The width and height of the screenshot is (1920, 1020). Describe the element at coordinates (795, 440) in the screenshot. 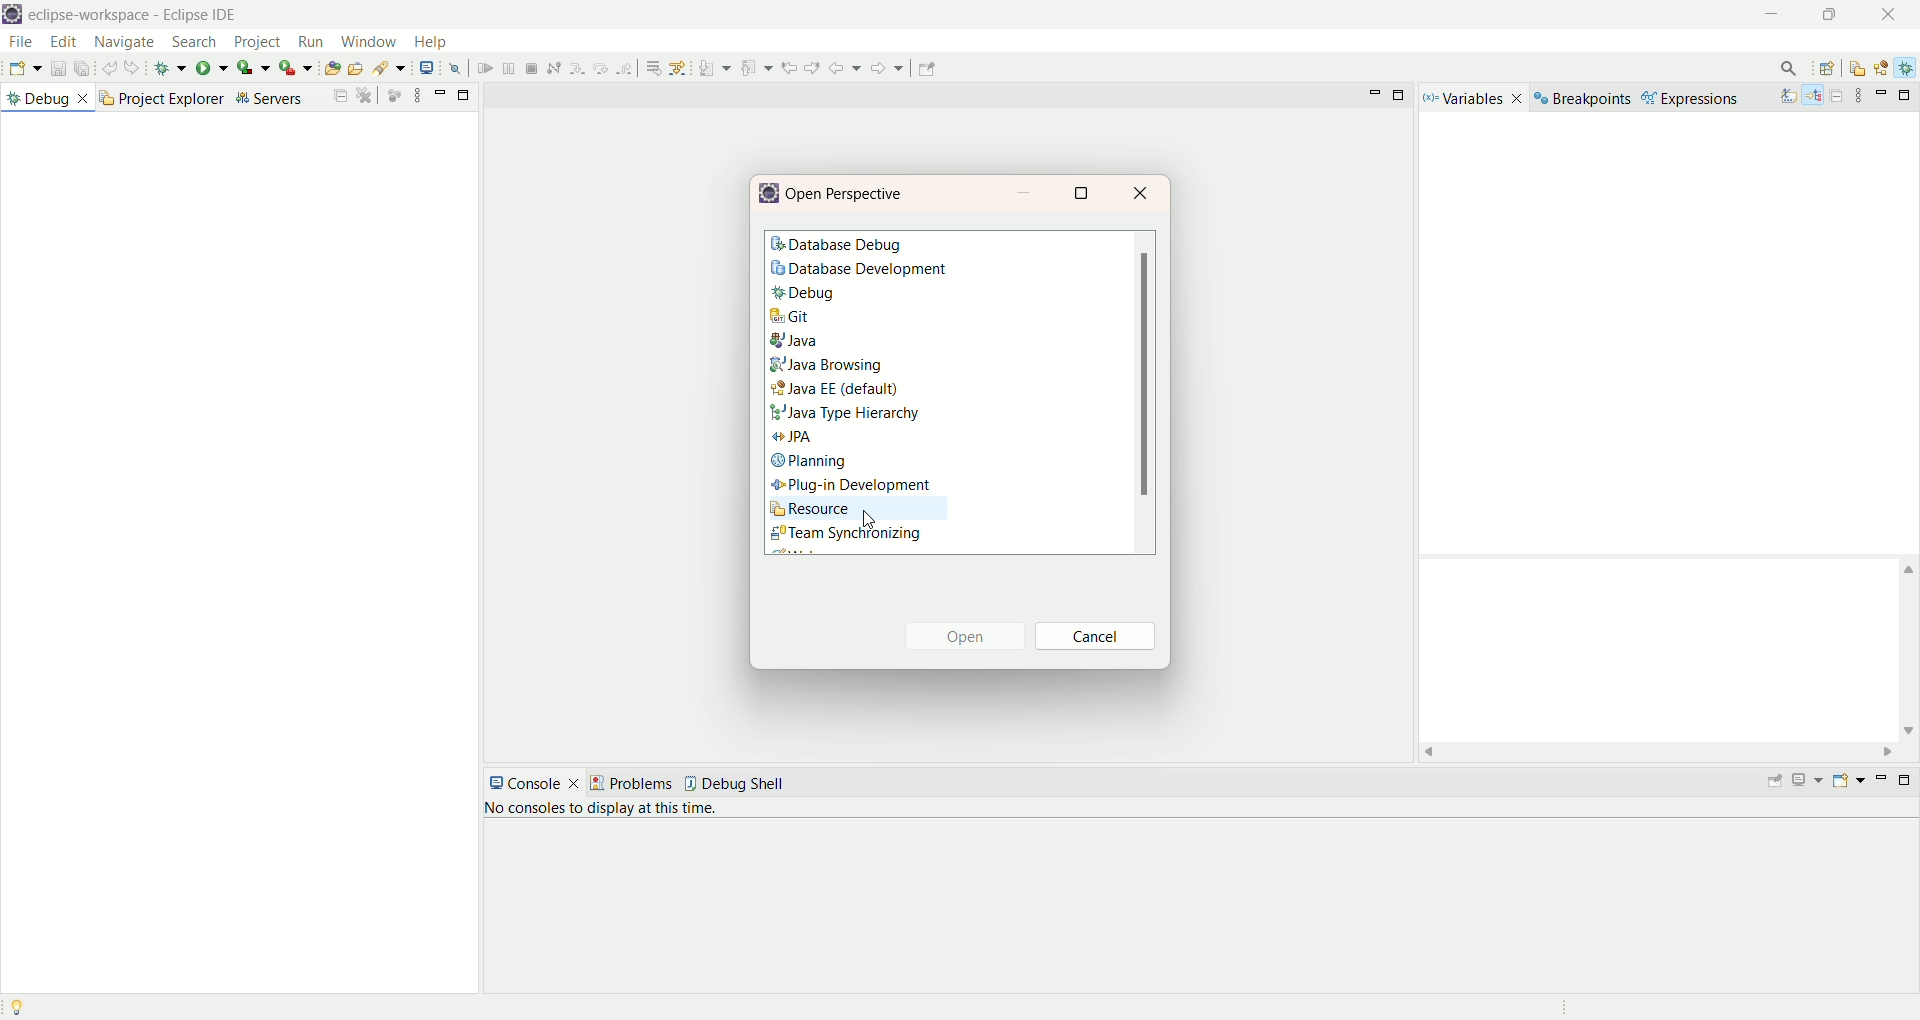

I see `JPA ` at that location.